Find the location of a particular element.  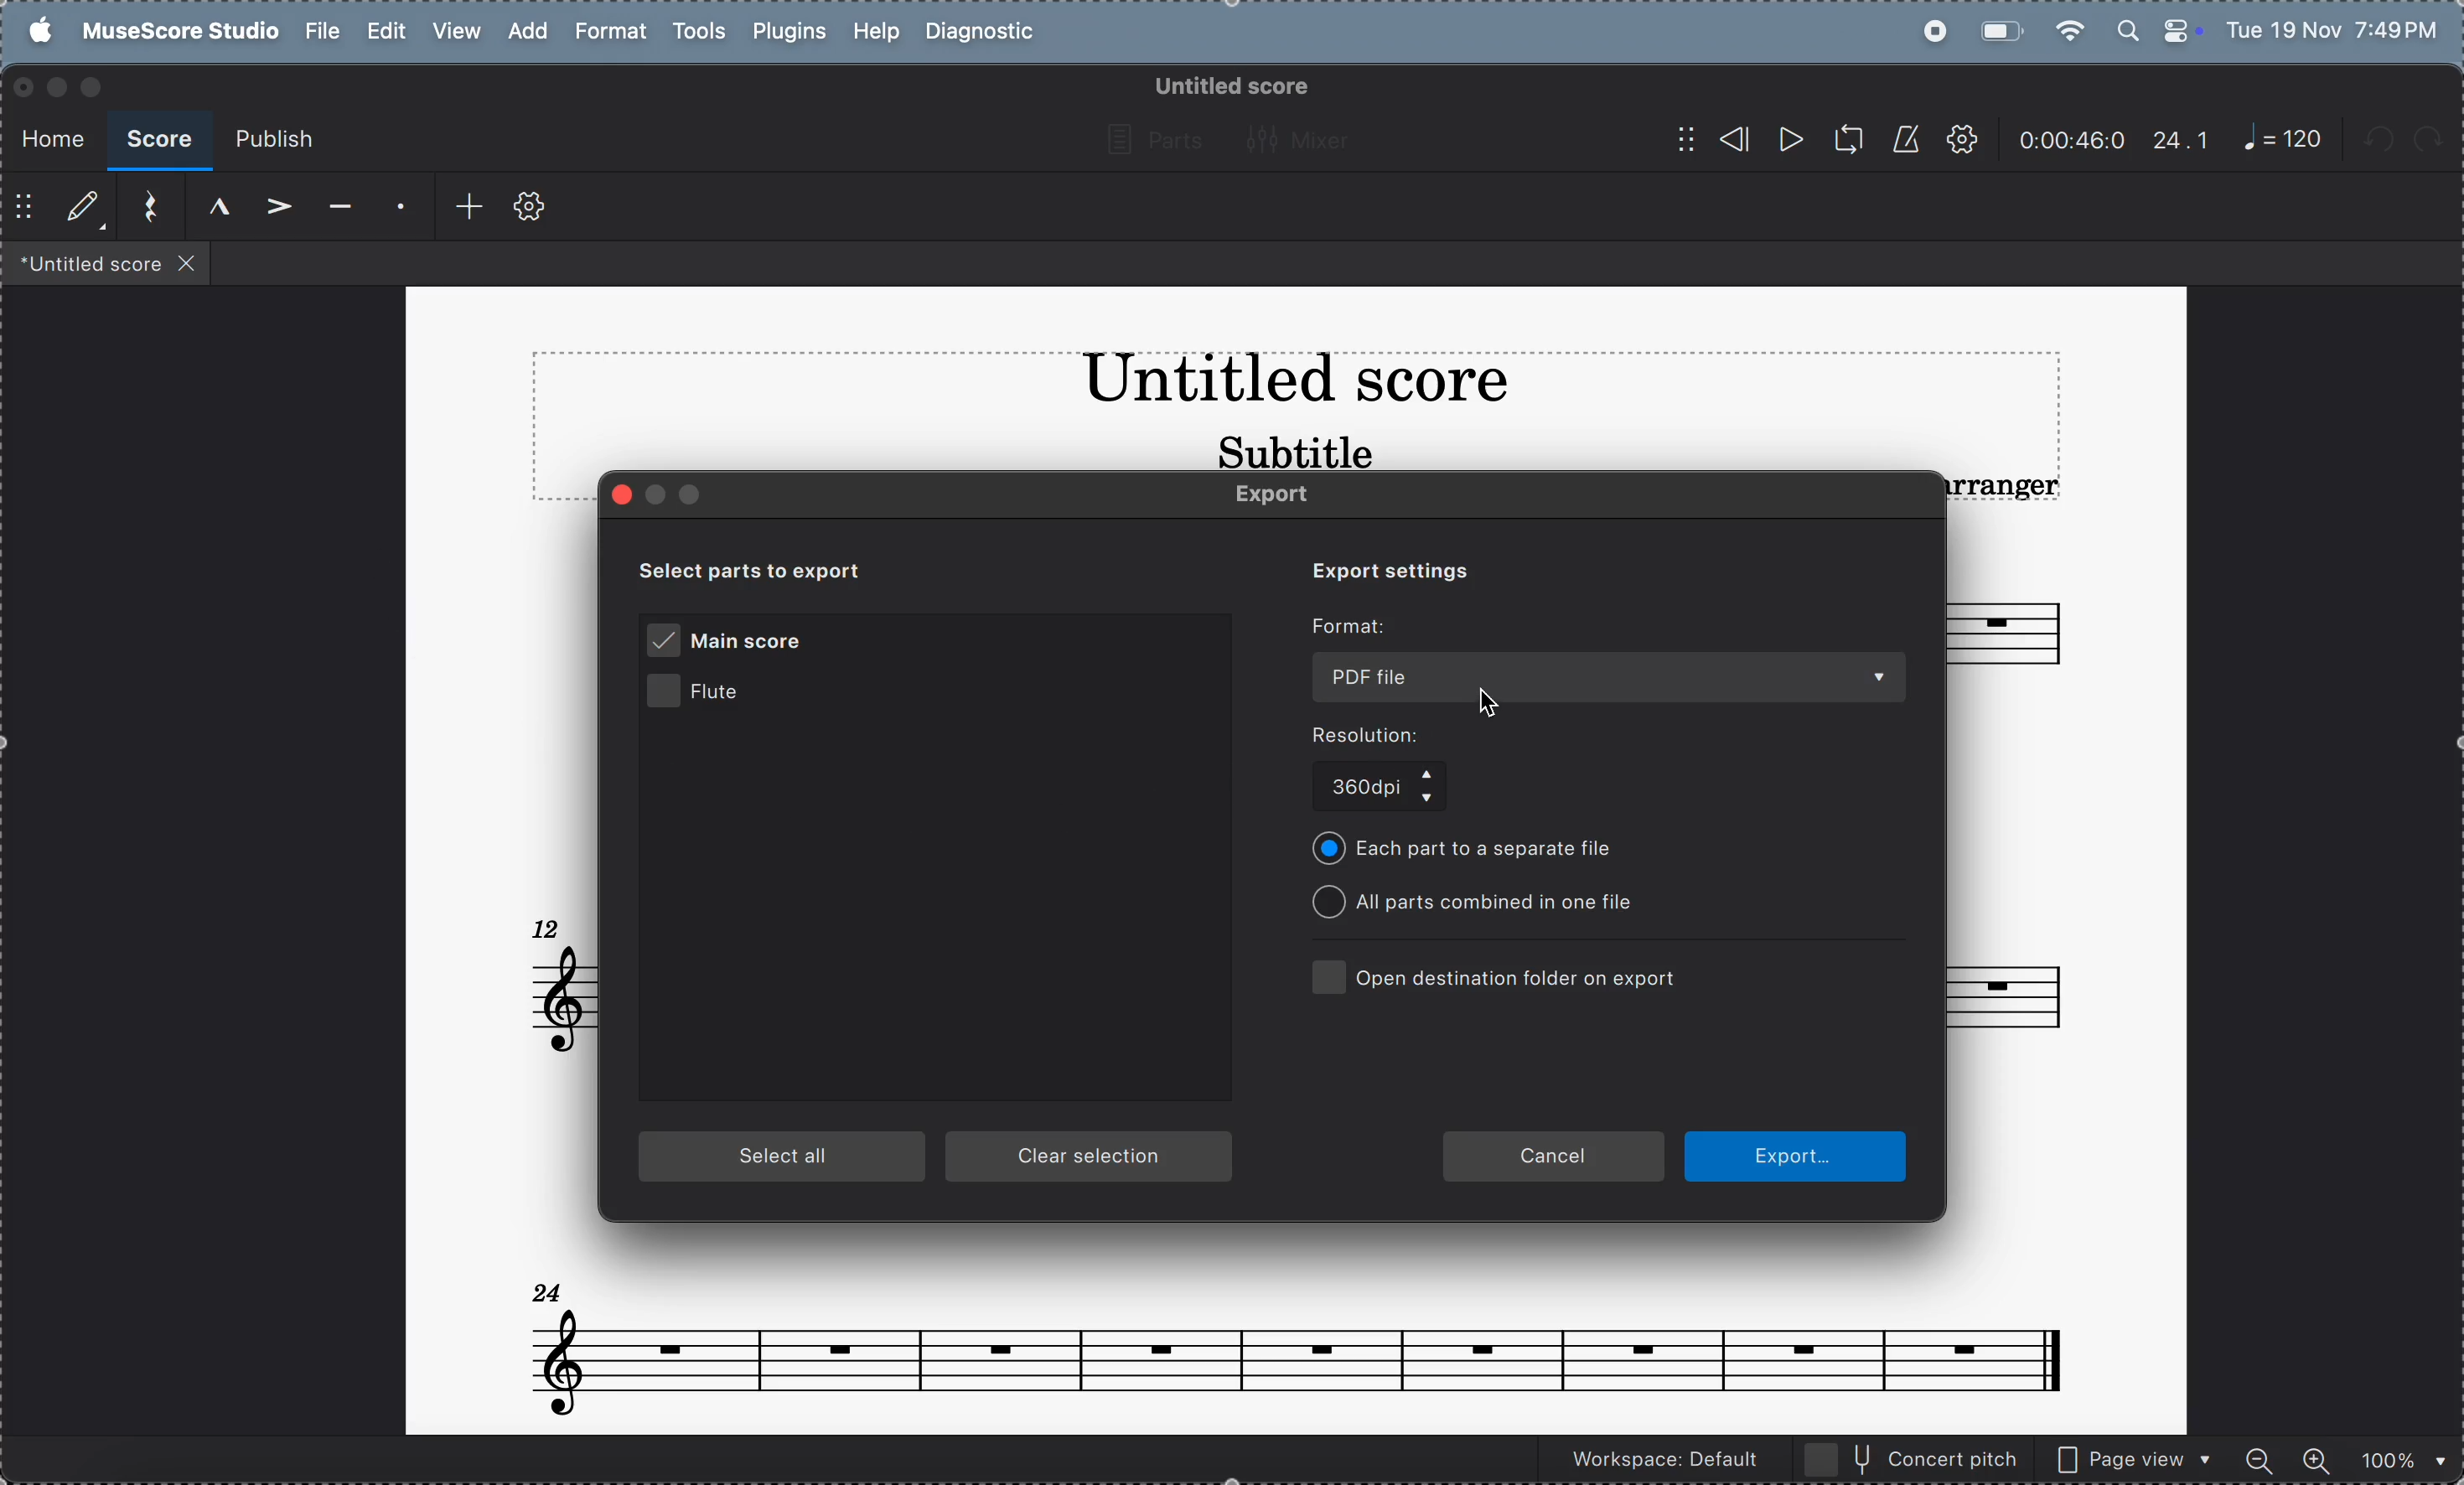

Export is located at coordinates (1290, 496).